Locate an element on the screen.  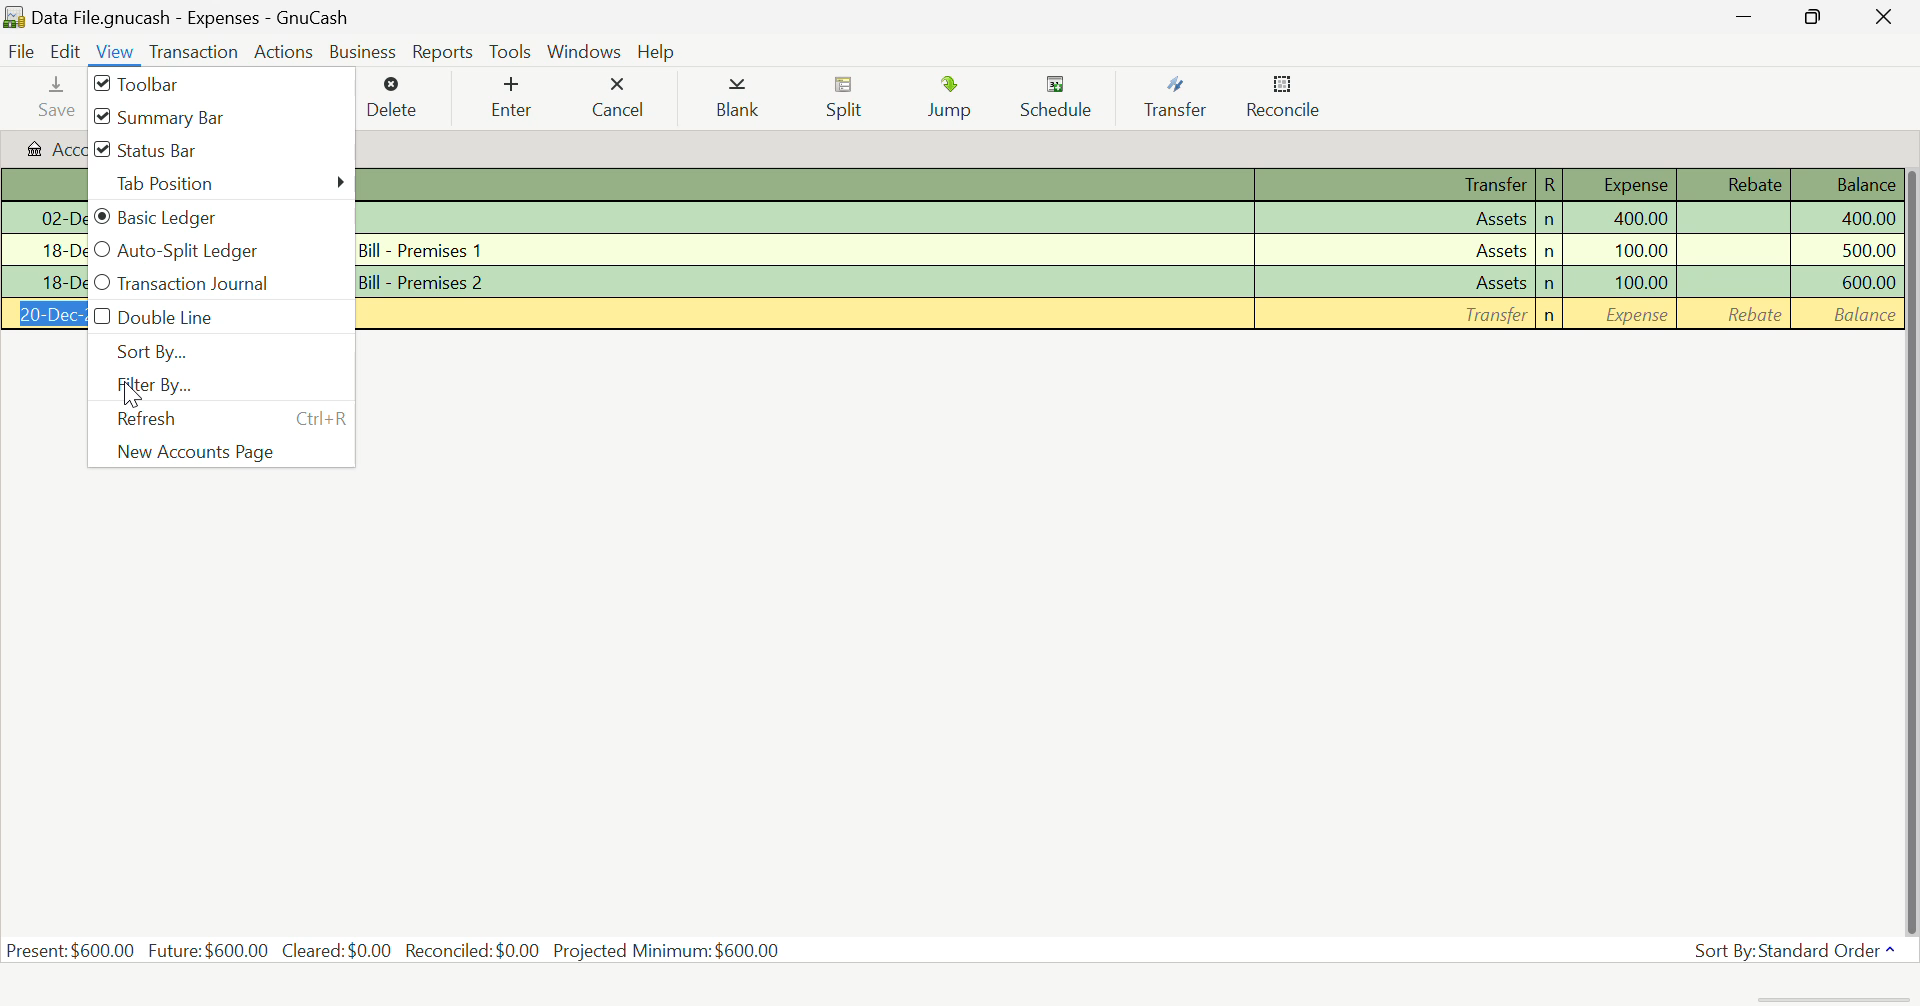
R is located at coordinates (1550, 185).